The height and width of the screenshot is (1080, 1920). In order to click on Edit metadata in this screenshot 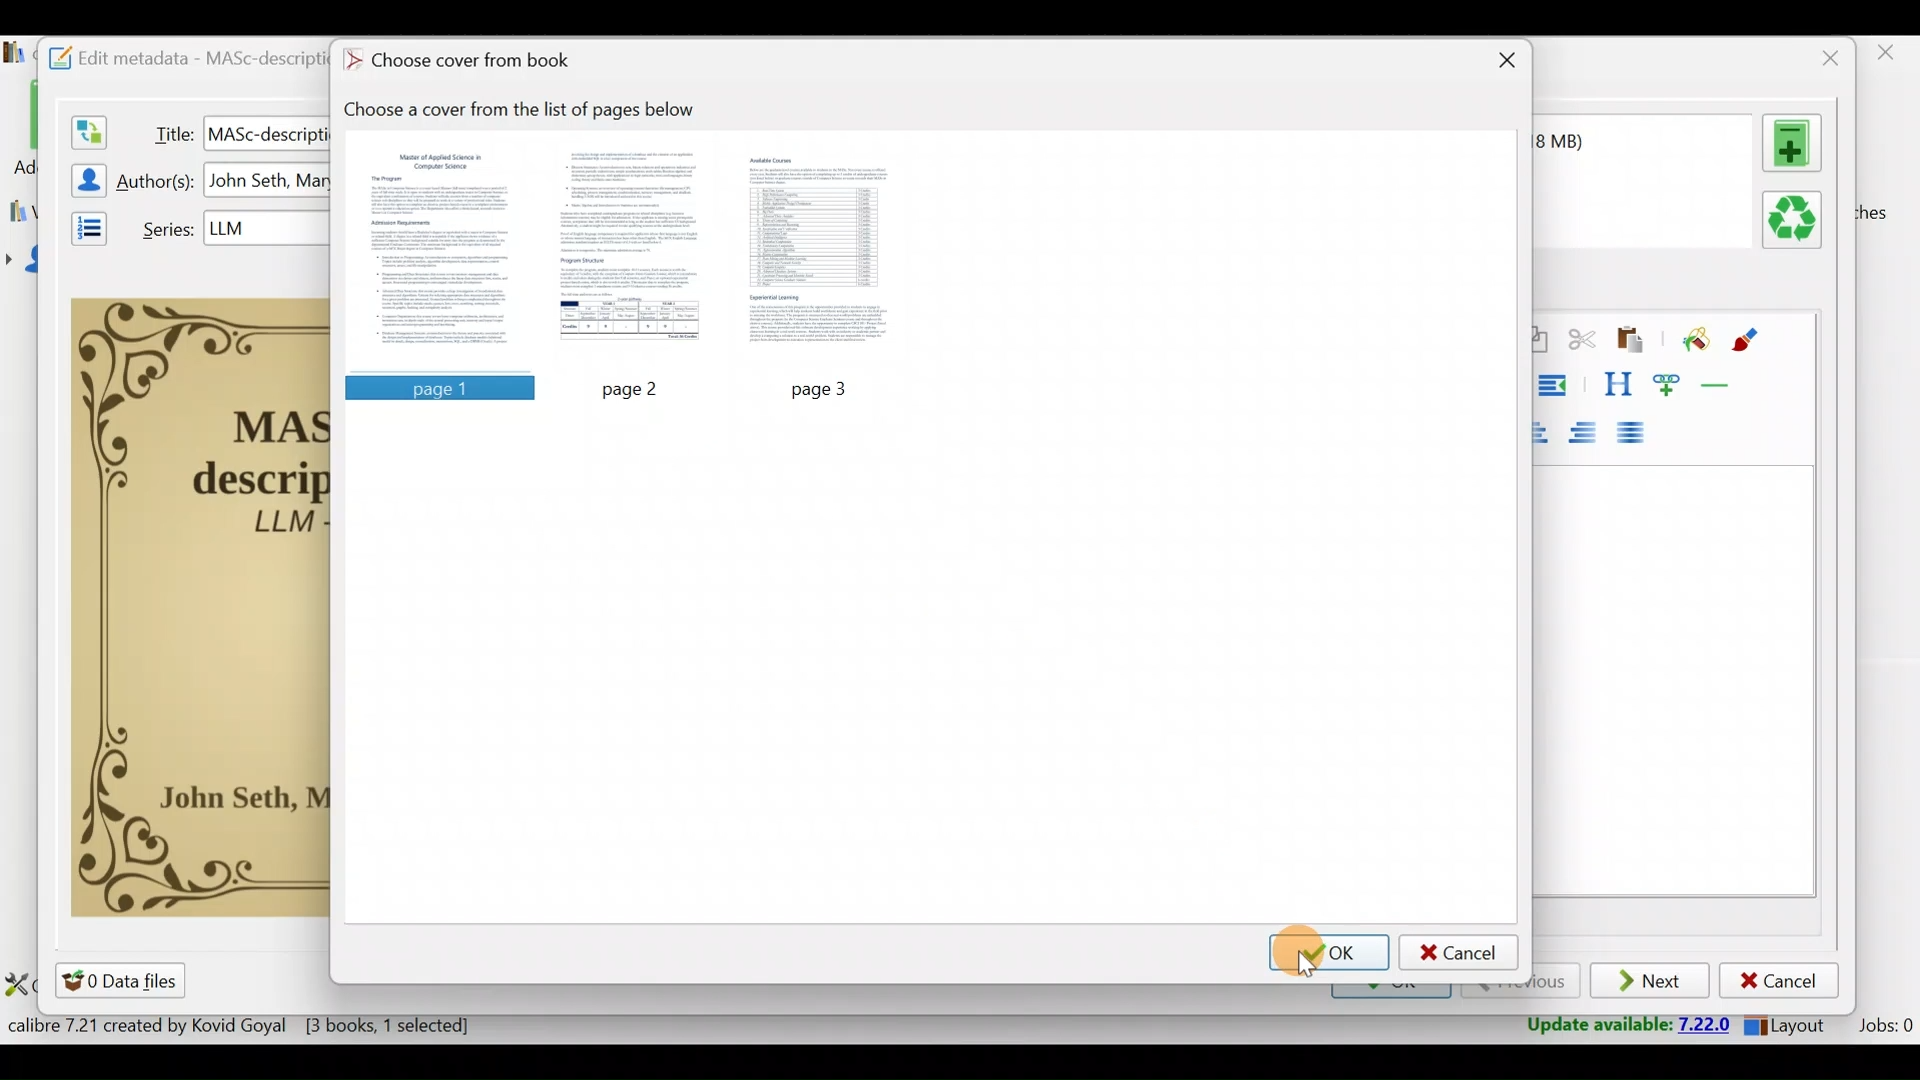, I will do `click(177, 55)`.